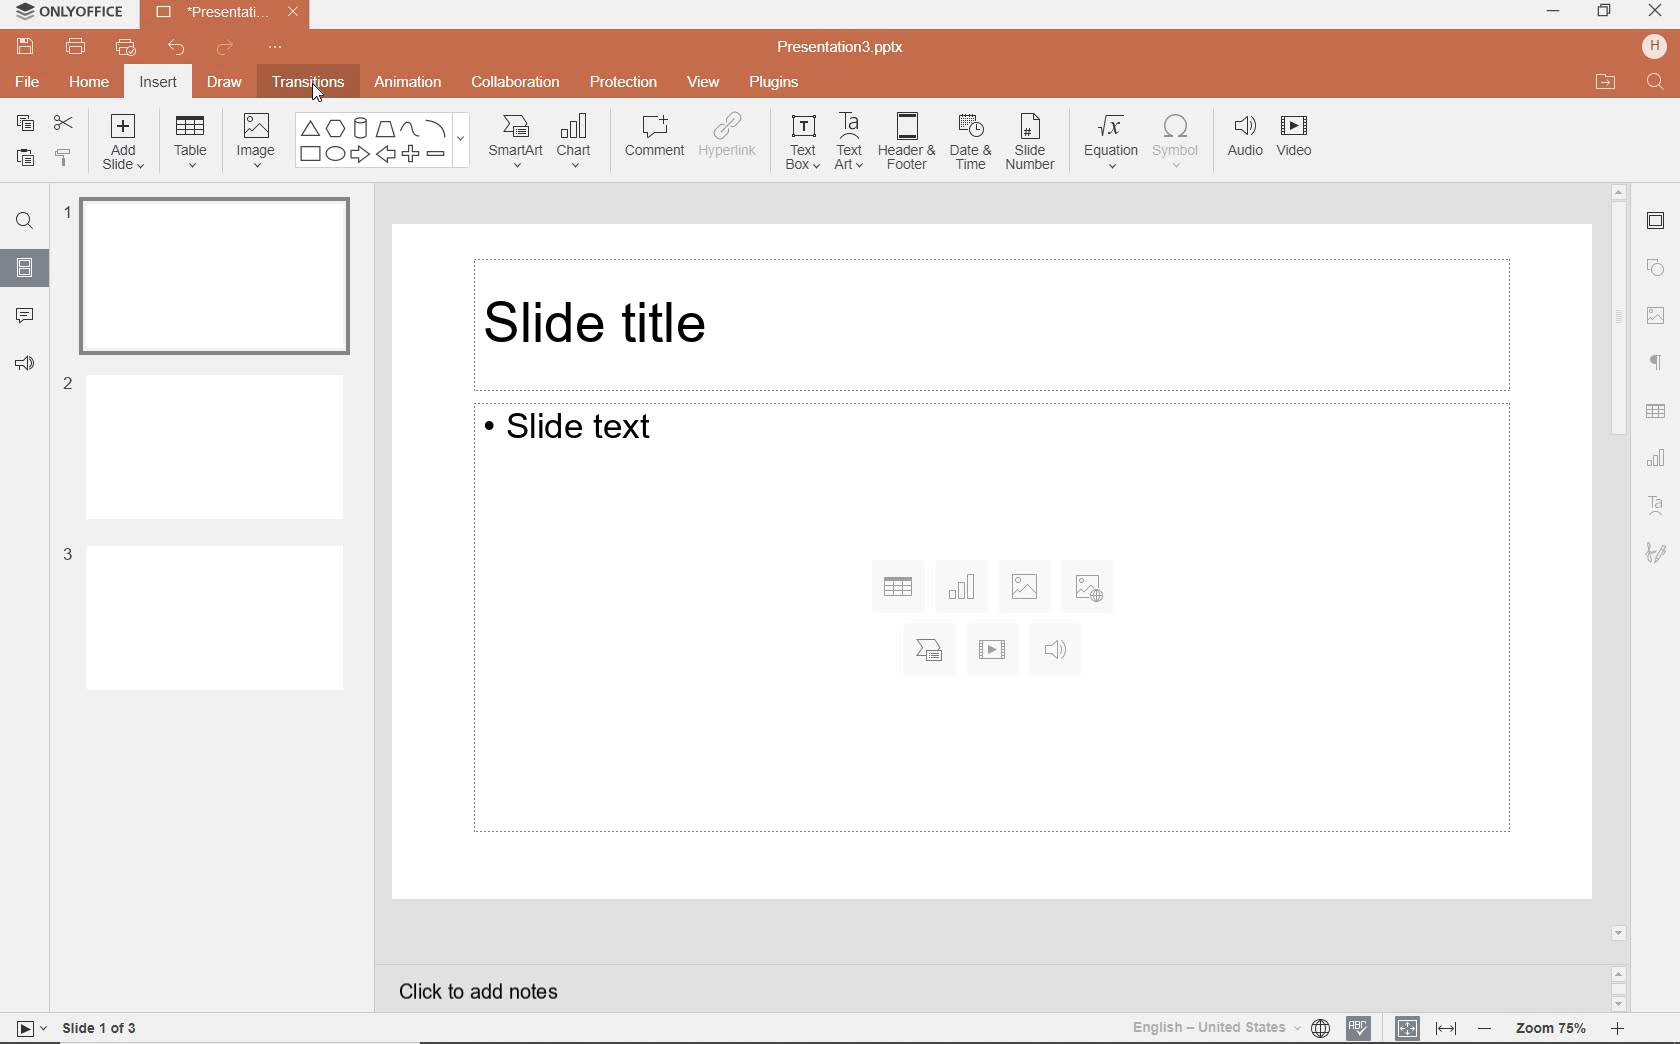 The width and height of the screenshot is (1680, 1044). What do you see at coordinates (516, 82) in the screenshot?
I see `collaboration` at bounding box center [516, 82].